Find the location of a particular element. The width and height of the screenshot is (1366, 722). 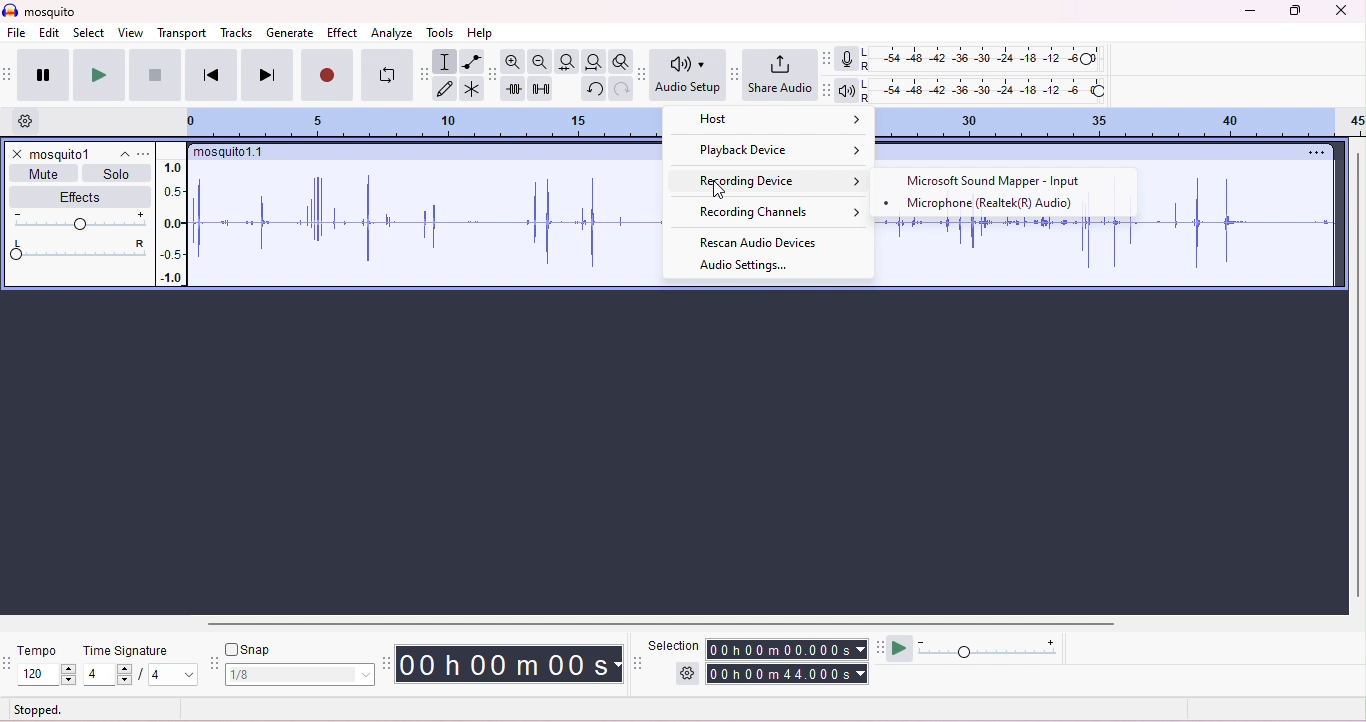

multi is located at coordinates (470, 88).